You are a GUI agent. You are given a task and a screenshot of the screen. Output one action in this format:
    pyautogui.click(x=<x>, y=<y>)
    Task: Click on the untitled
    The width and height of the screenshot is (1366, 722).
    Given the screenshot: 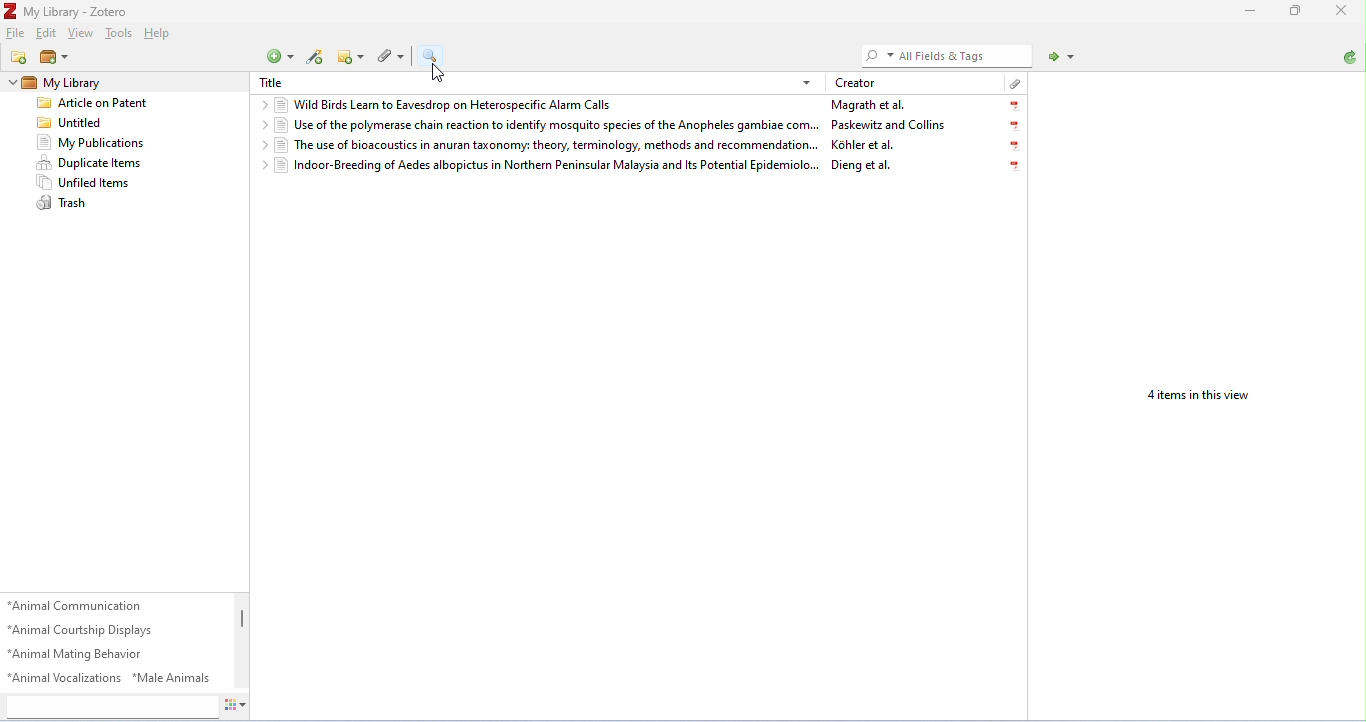 What is the action you would take?
    pyautogui.click(x=73, y=124)
    